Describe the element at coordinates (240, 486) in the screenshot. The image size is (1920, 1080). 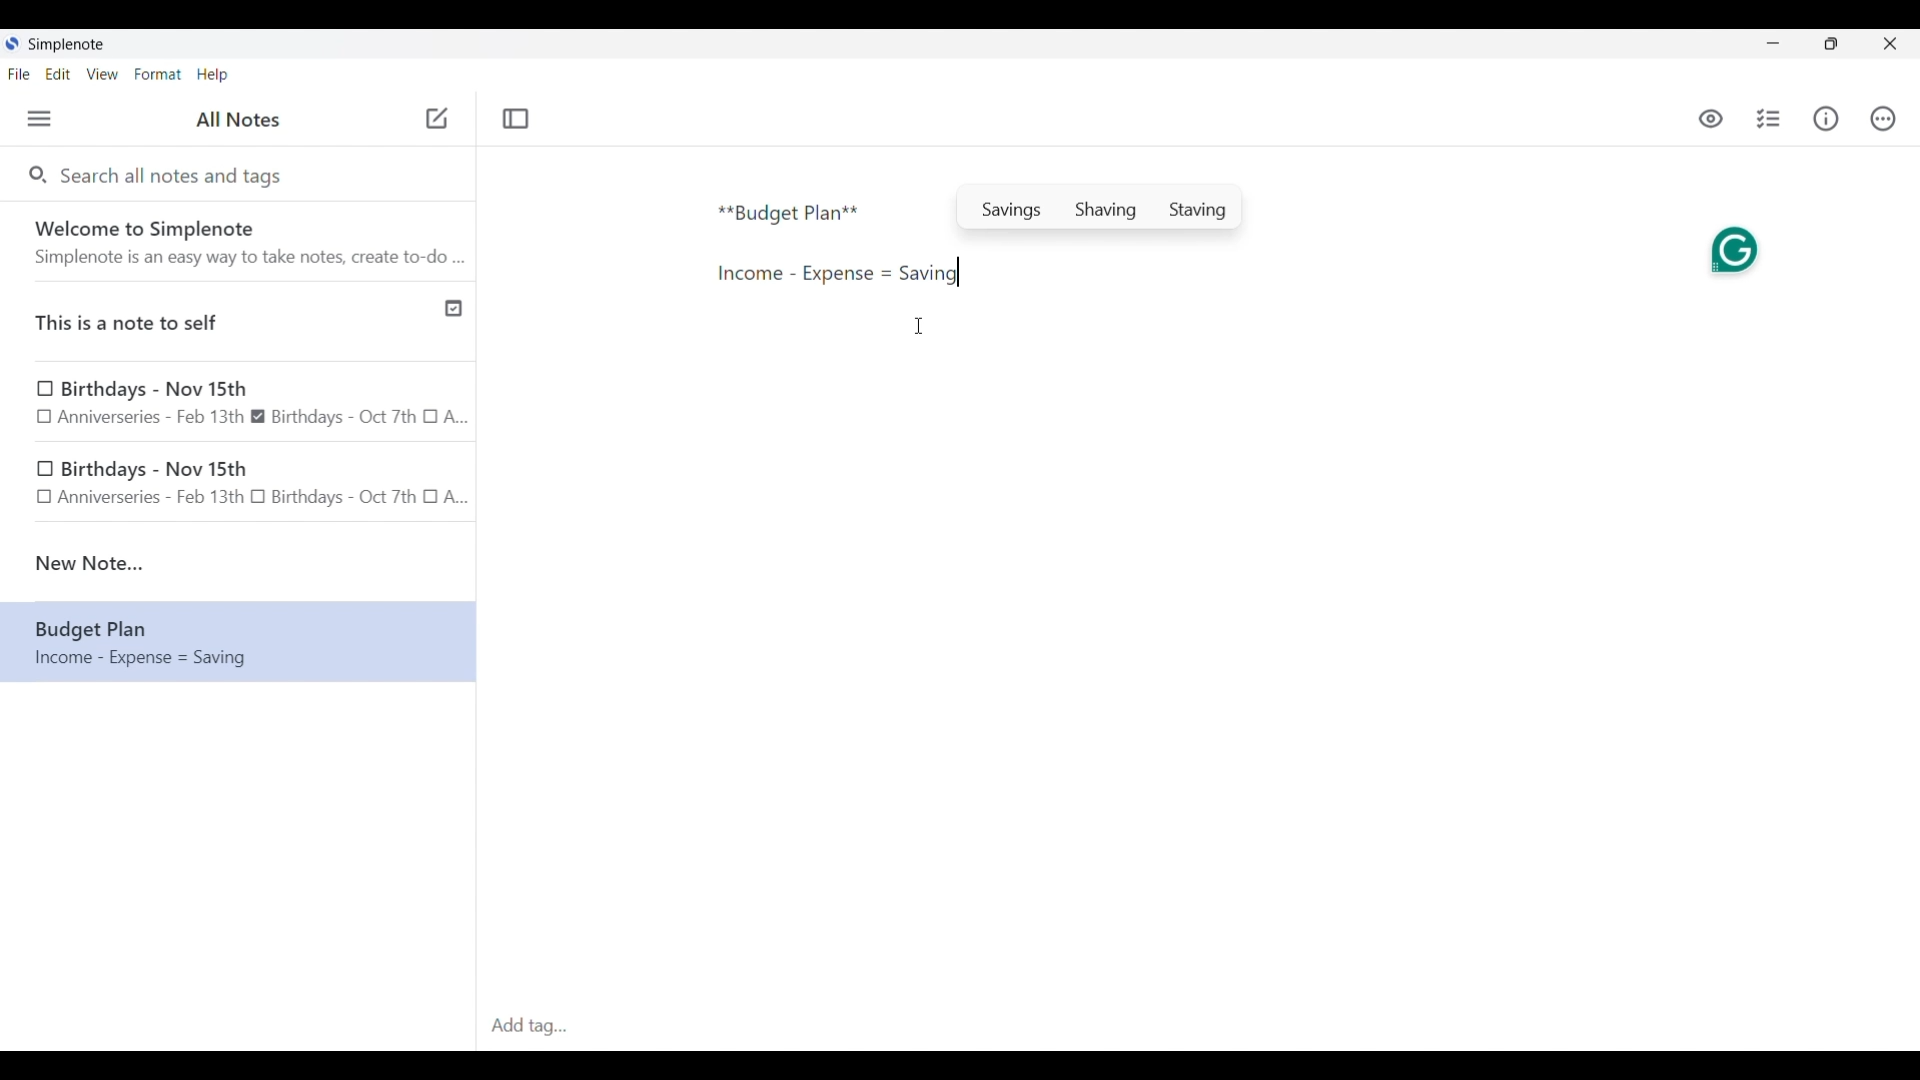
I see `birthday note` at that location.